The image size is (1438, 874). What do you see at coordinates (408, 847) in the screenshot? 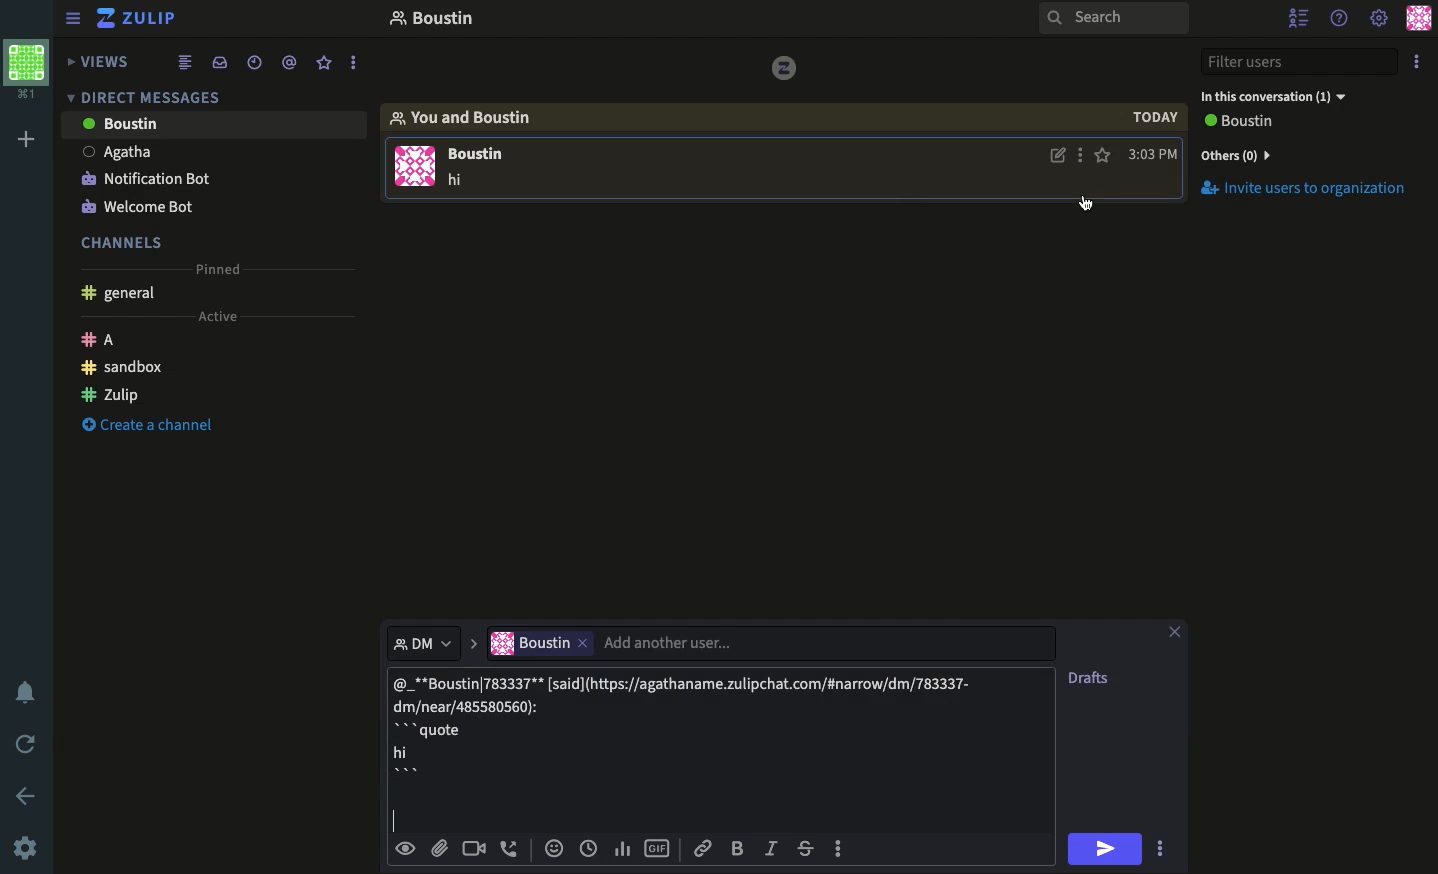
I see `Preview` at bounding box center [408, 847].